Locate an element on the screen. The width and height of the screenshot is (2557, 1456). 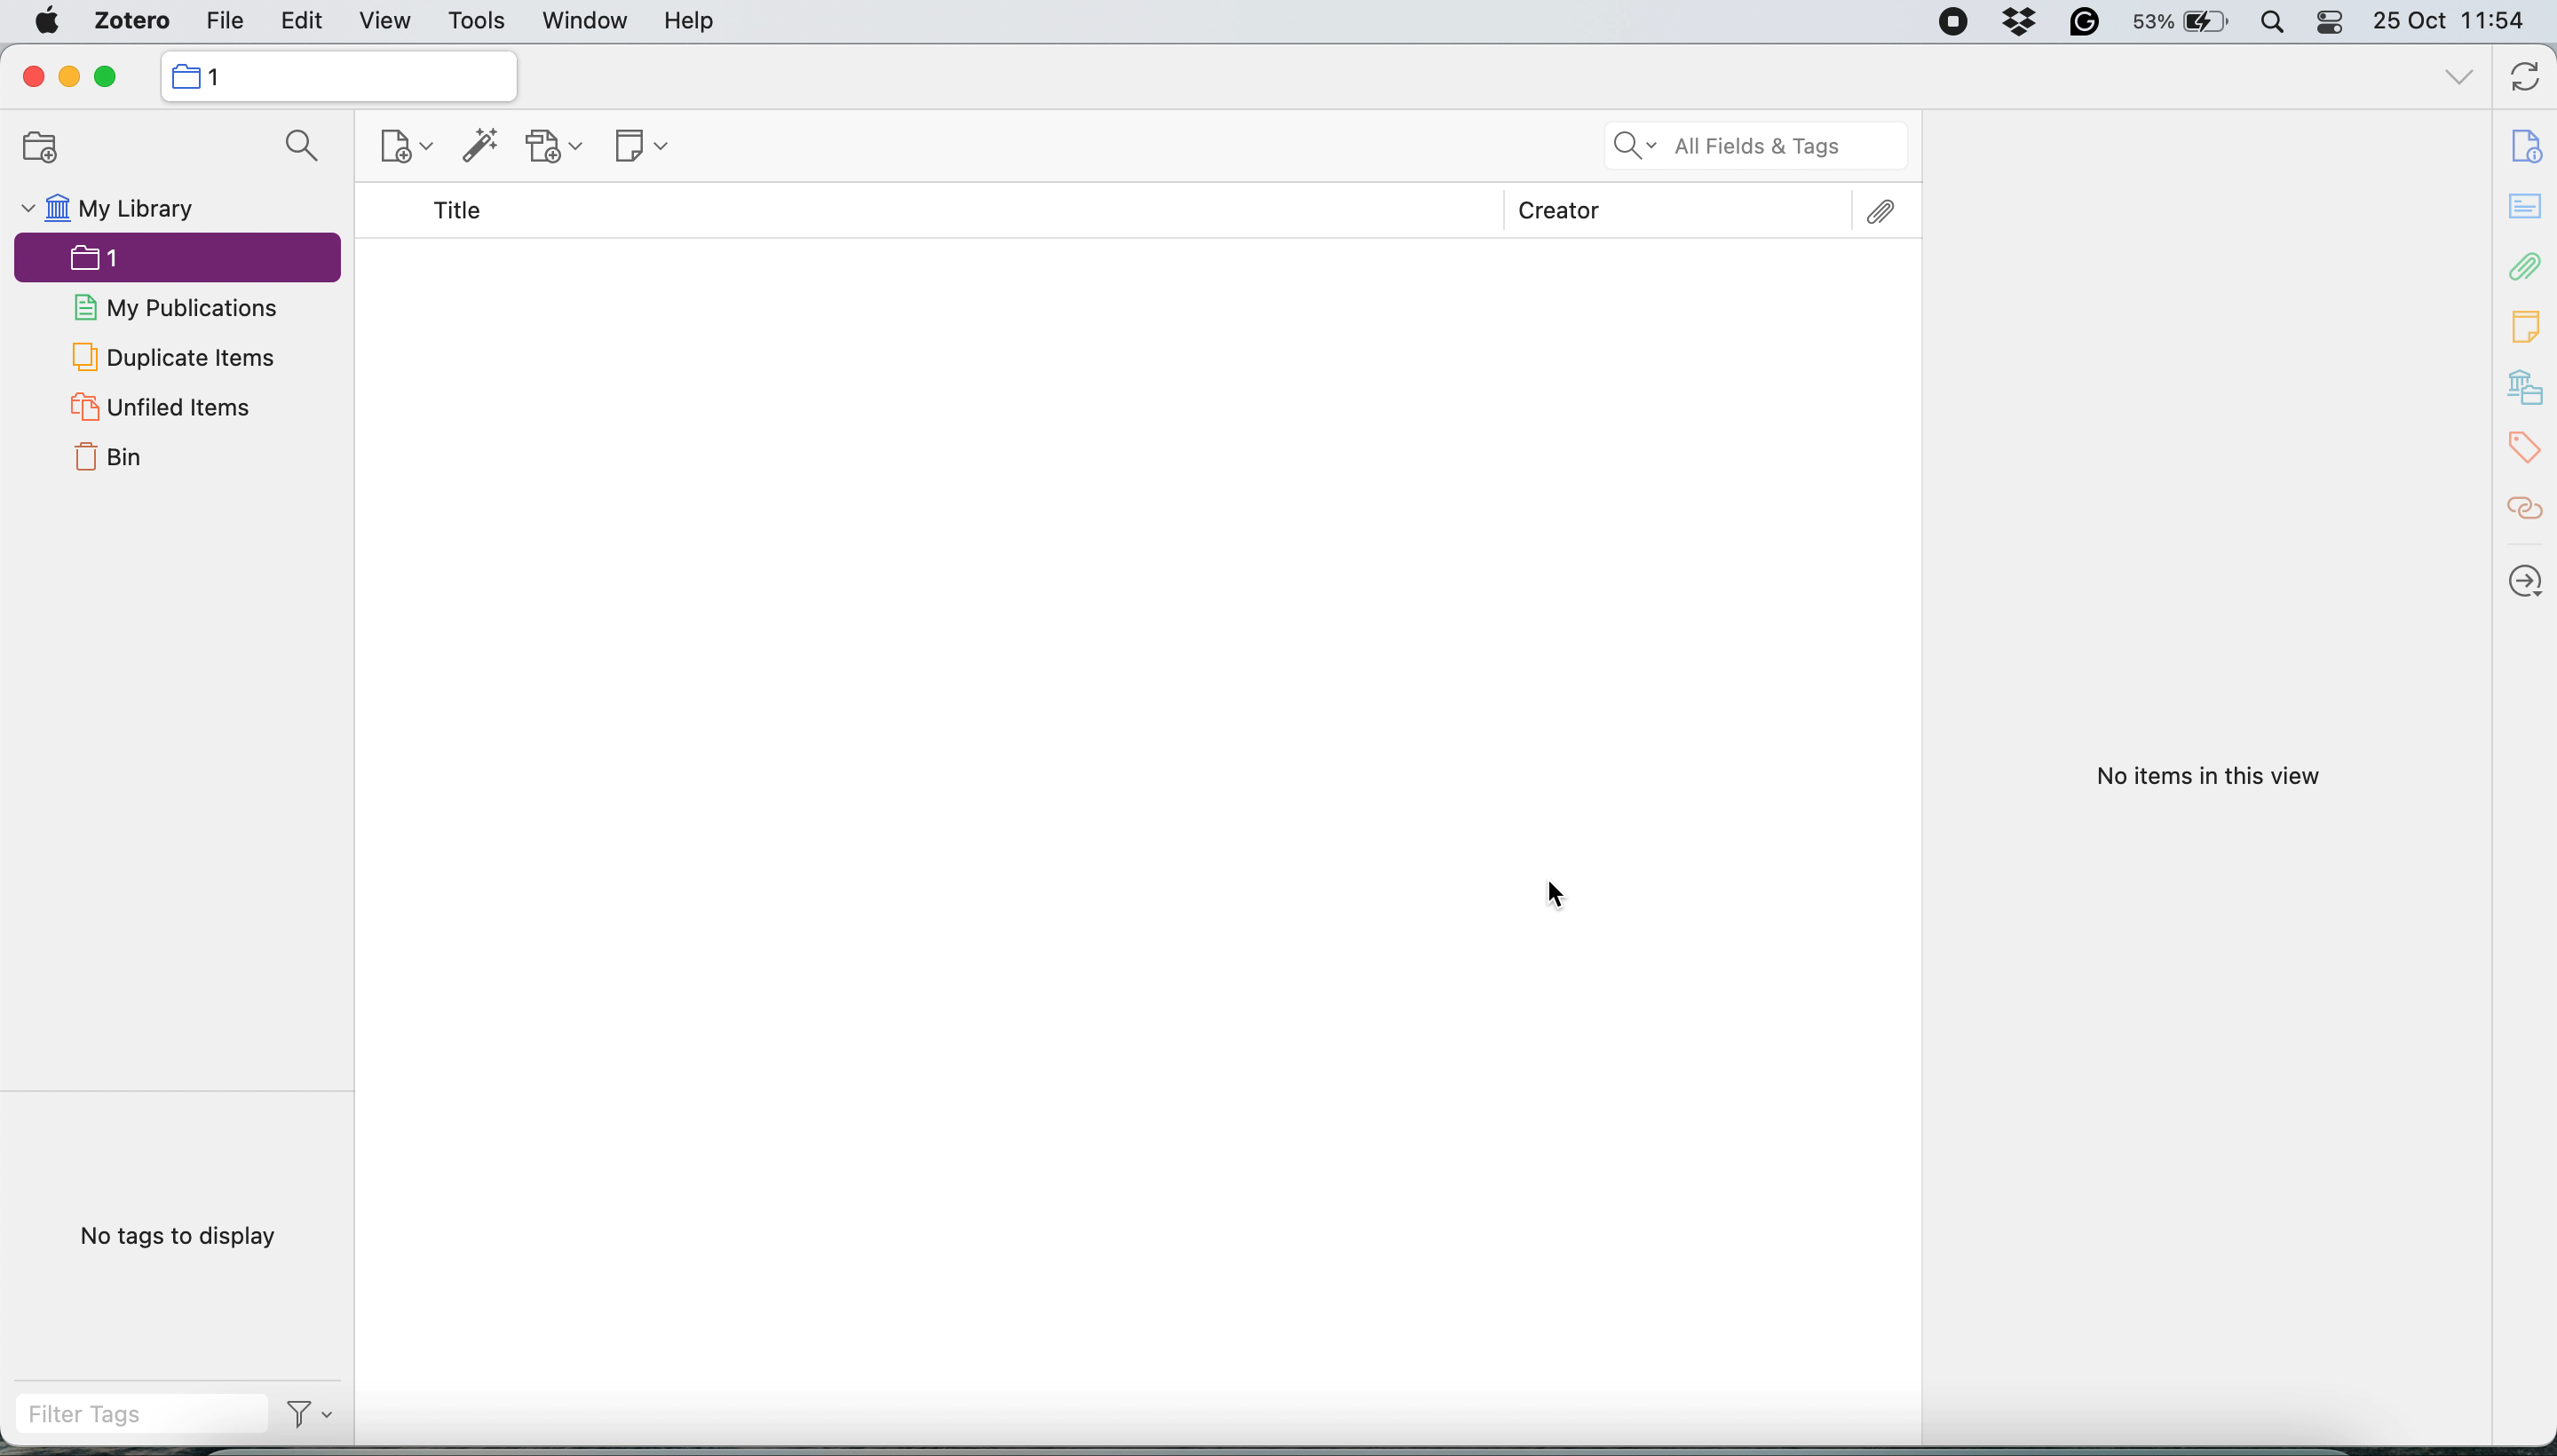
dropbox is located at coordinates (2019, 23).